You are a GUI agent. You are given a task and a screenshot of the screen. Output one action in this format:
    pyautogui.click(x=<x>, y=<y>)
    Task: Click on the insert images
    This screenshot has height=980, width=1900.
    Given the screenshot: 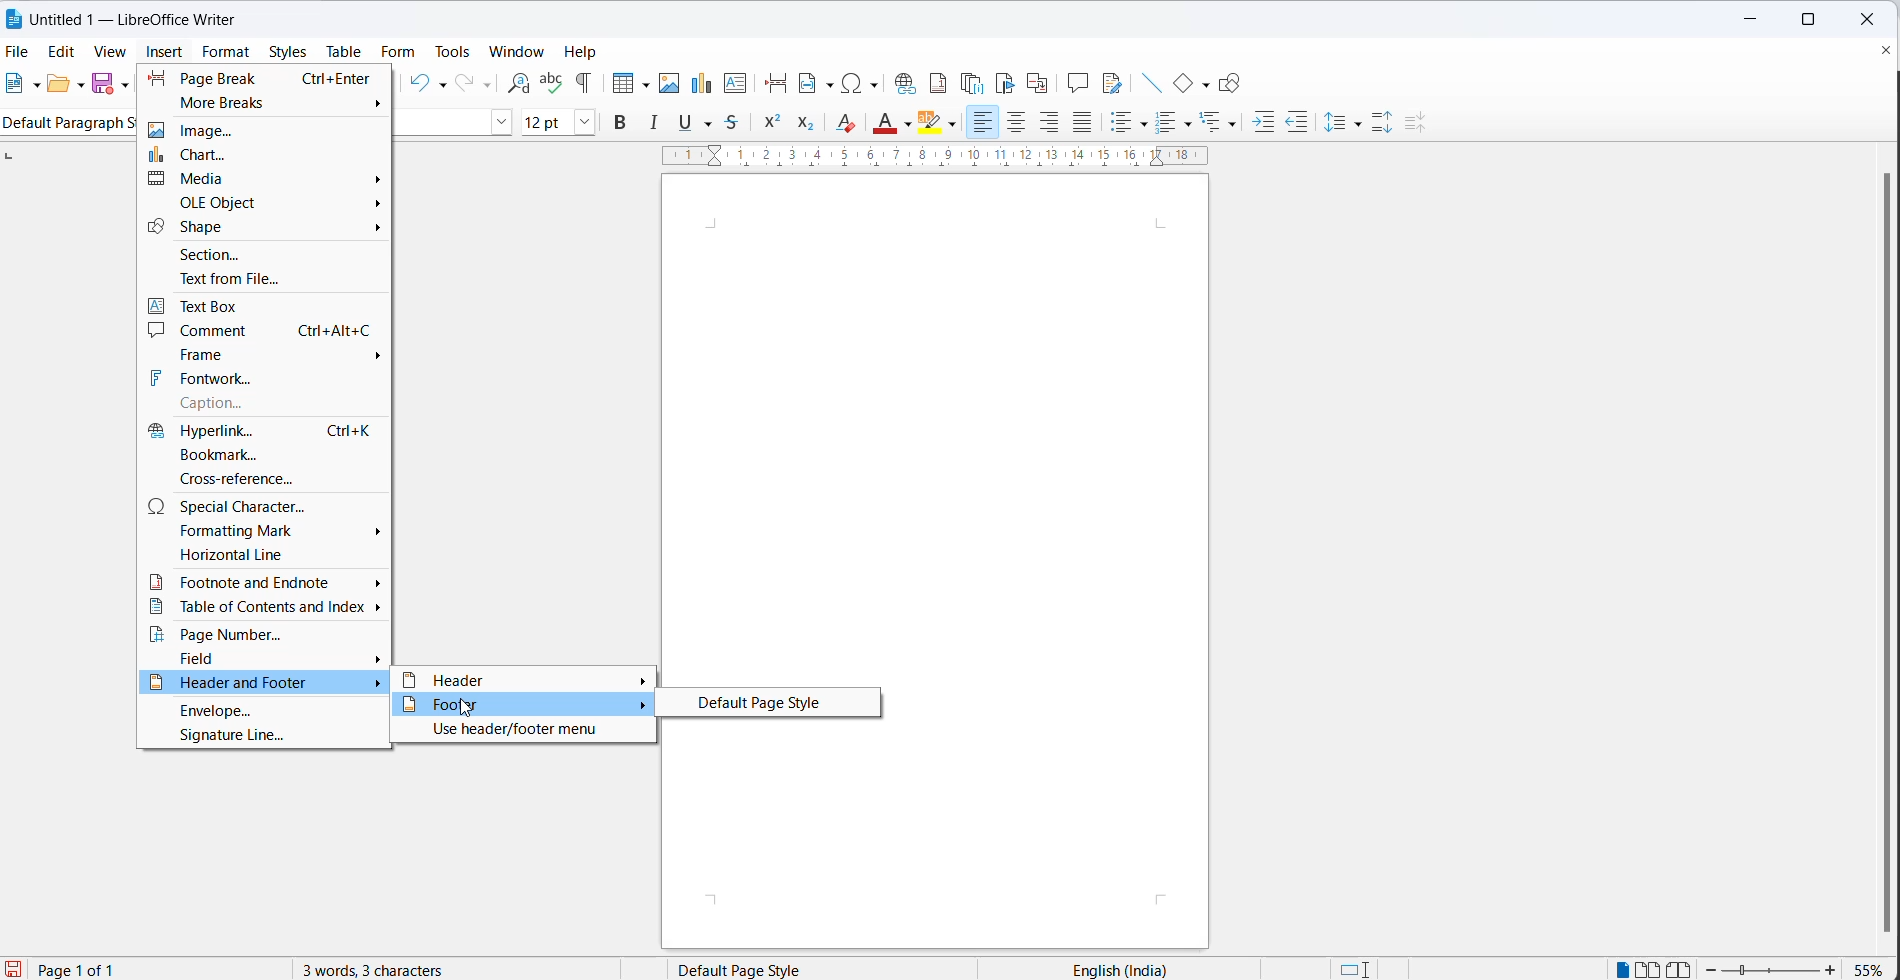 What is the action you would take?
    pyautogui.click(x=669, y=85)
    